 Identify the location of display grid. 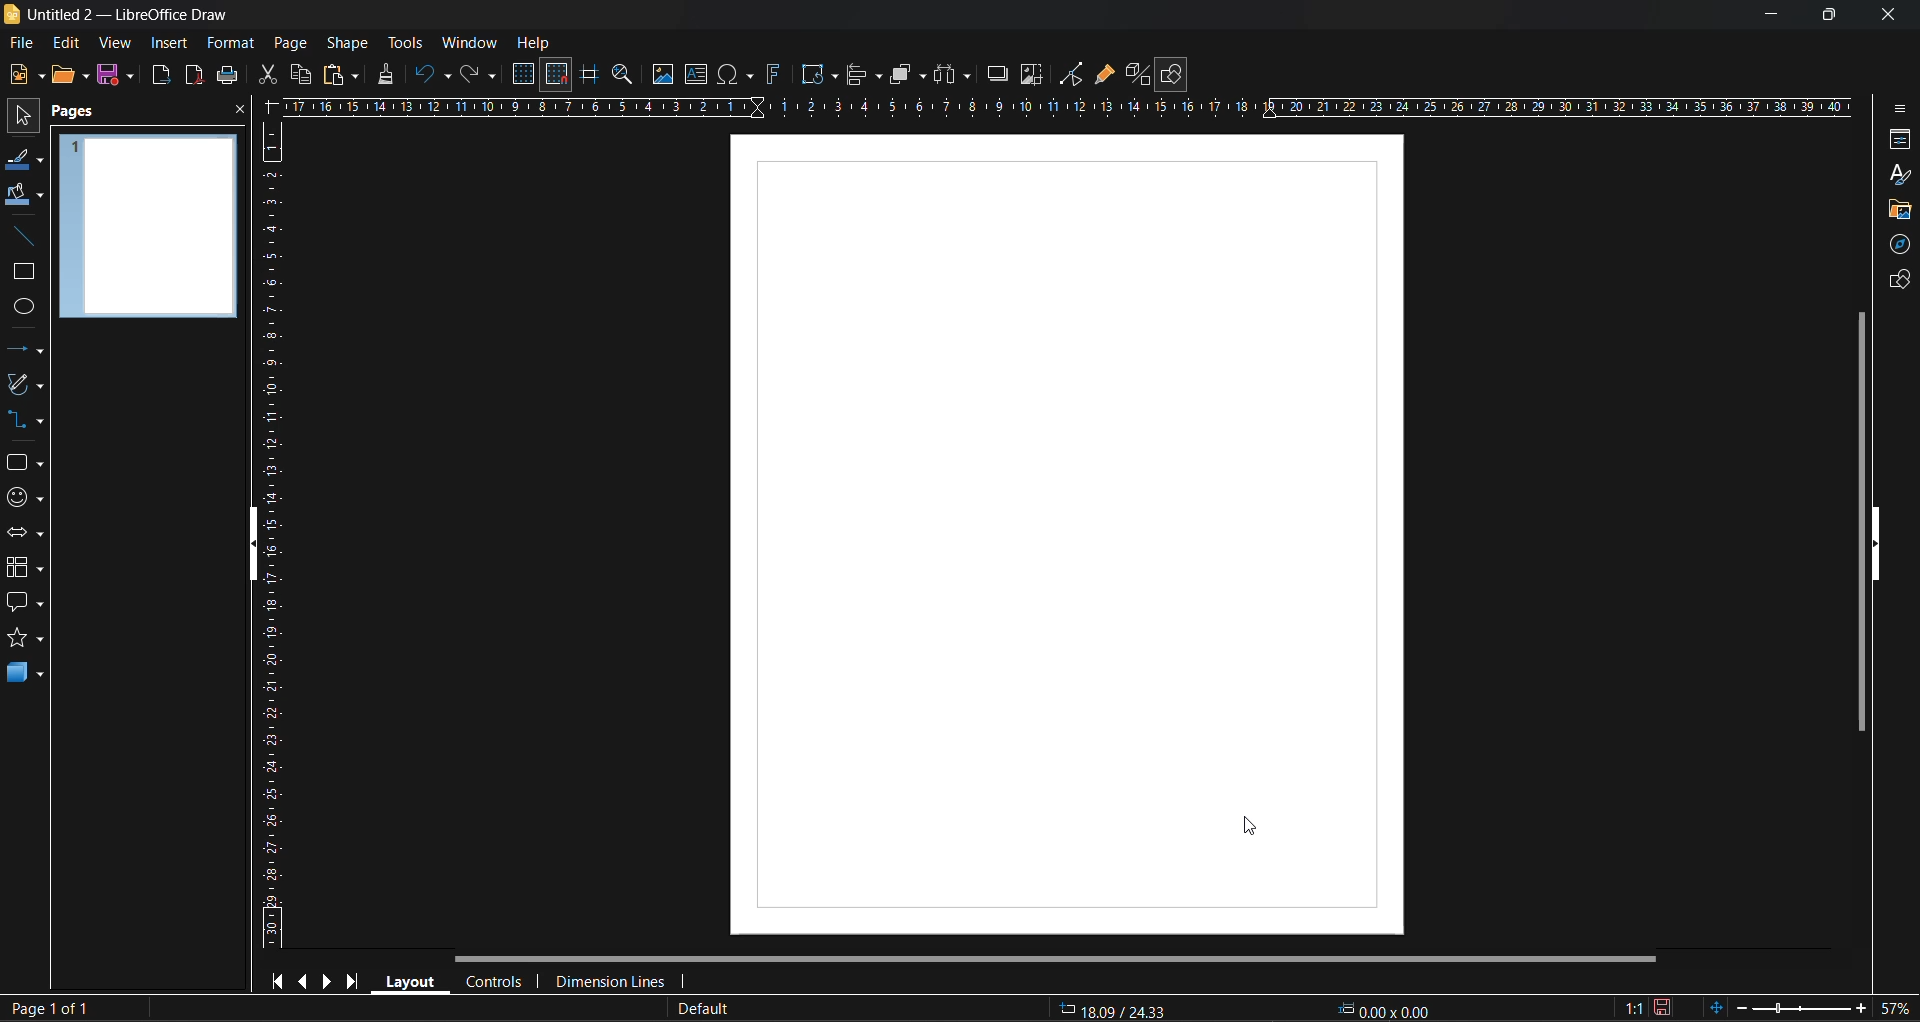
(526, 73).